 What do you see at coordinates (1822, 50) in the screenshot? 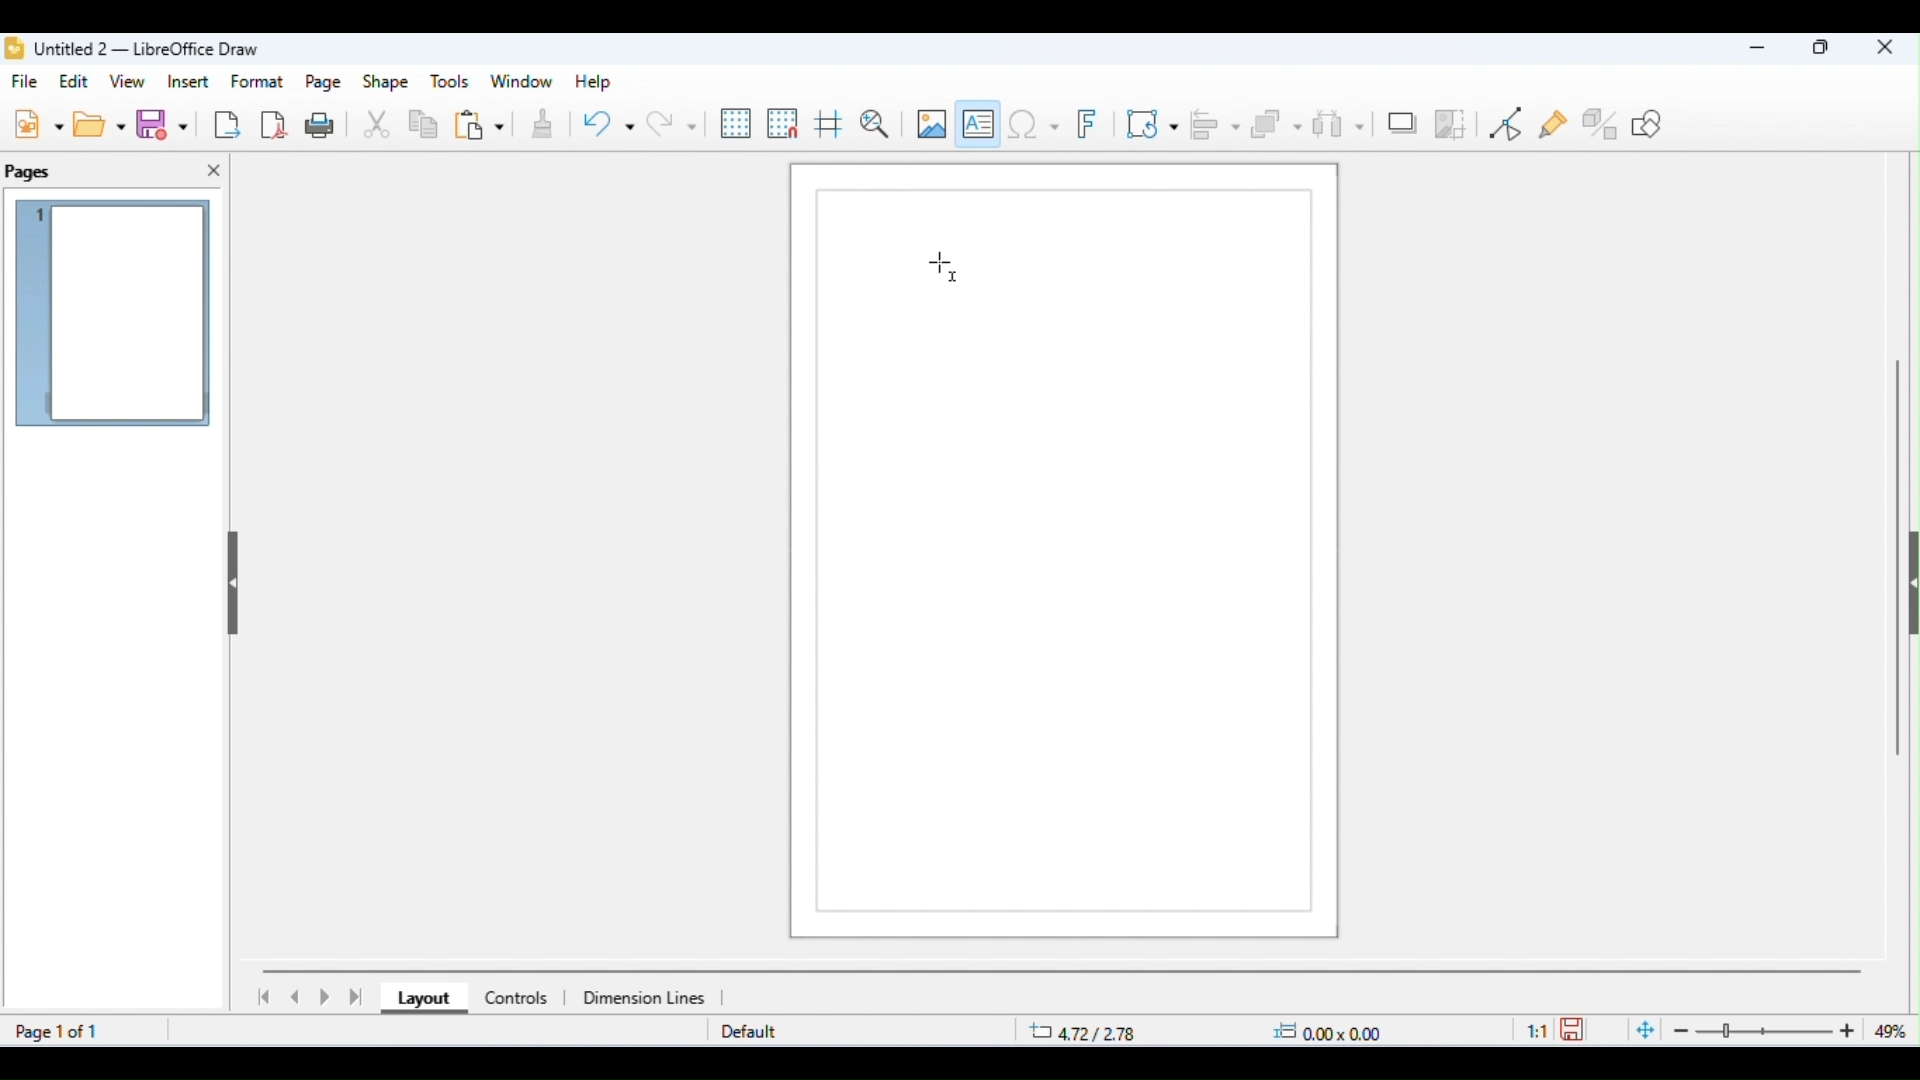
I see `maximize` at bounding box center [1822, 50].